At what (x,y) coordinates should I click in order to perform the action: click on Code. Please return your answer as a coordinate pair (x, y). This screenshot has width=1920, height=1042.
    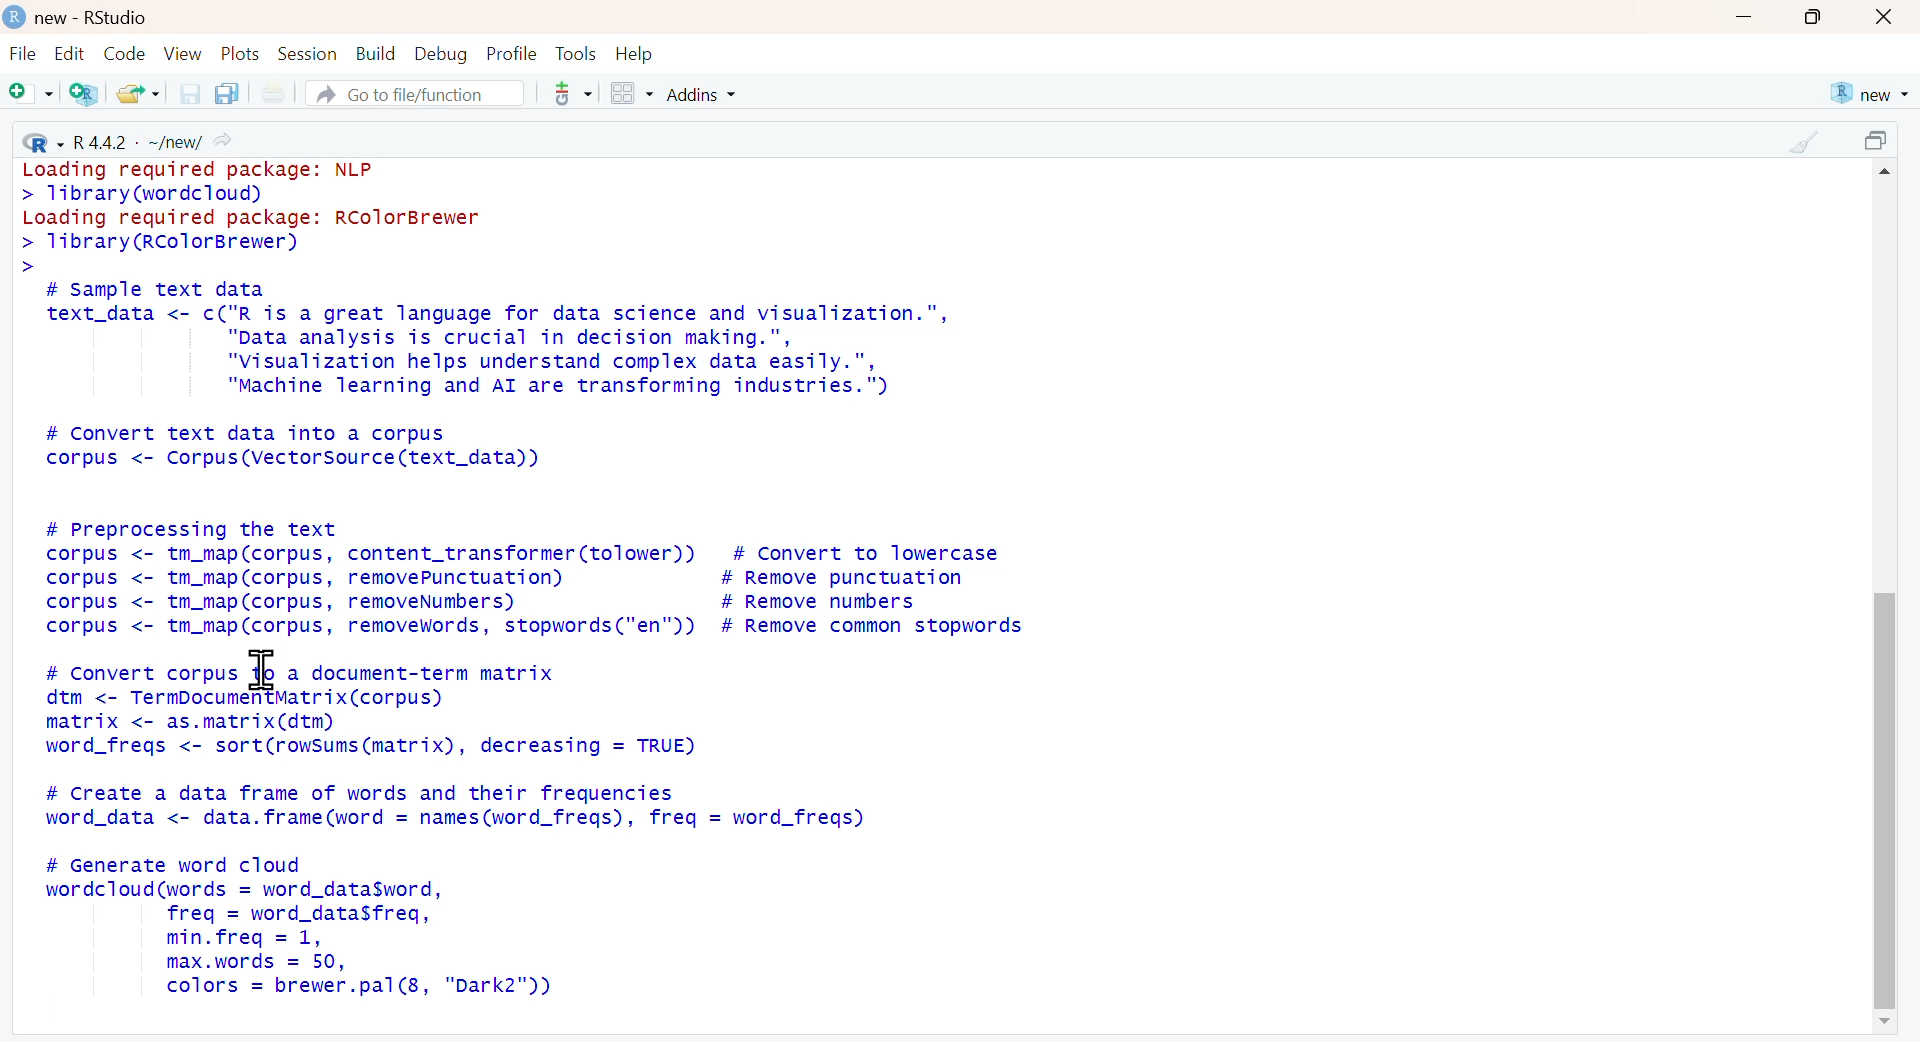
    Looking at the image, I should click on (125, 53).